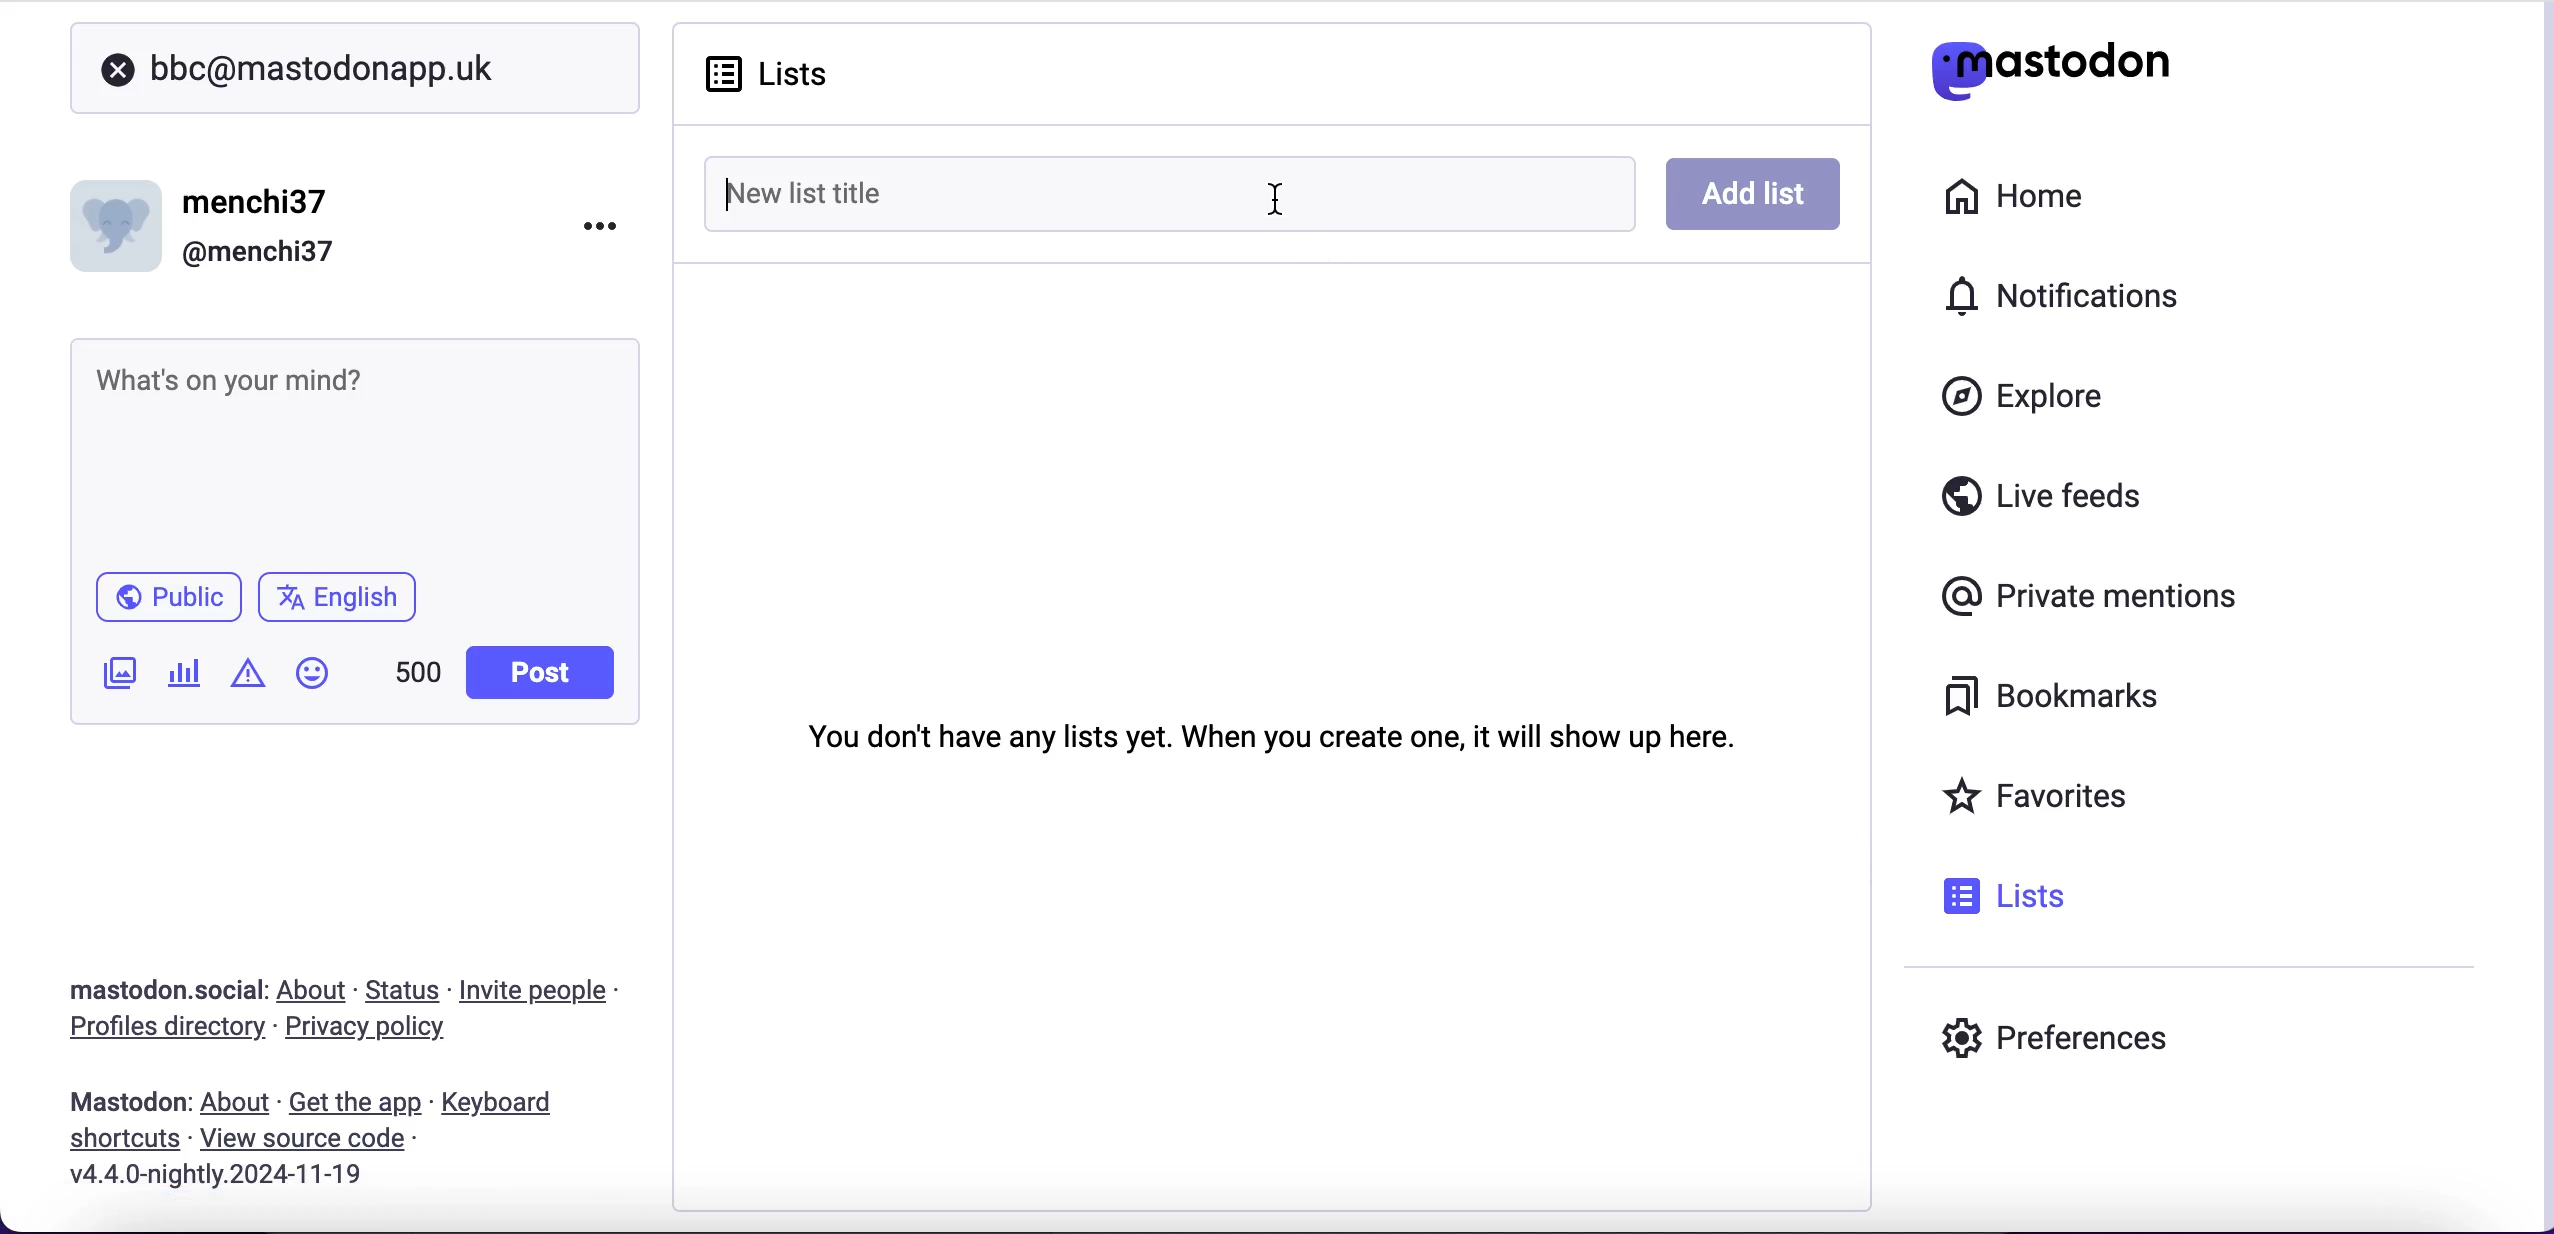 The height and width of the screenshot is (1234, 2554). Describe the element at coordinates (316, 990) in the screenshot. I see `about` at that location.